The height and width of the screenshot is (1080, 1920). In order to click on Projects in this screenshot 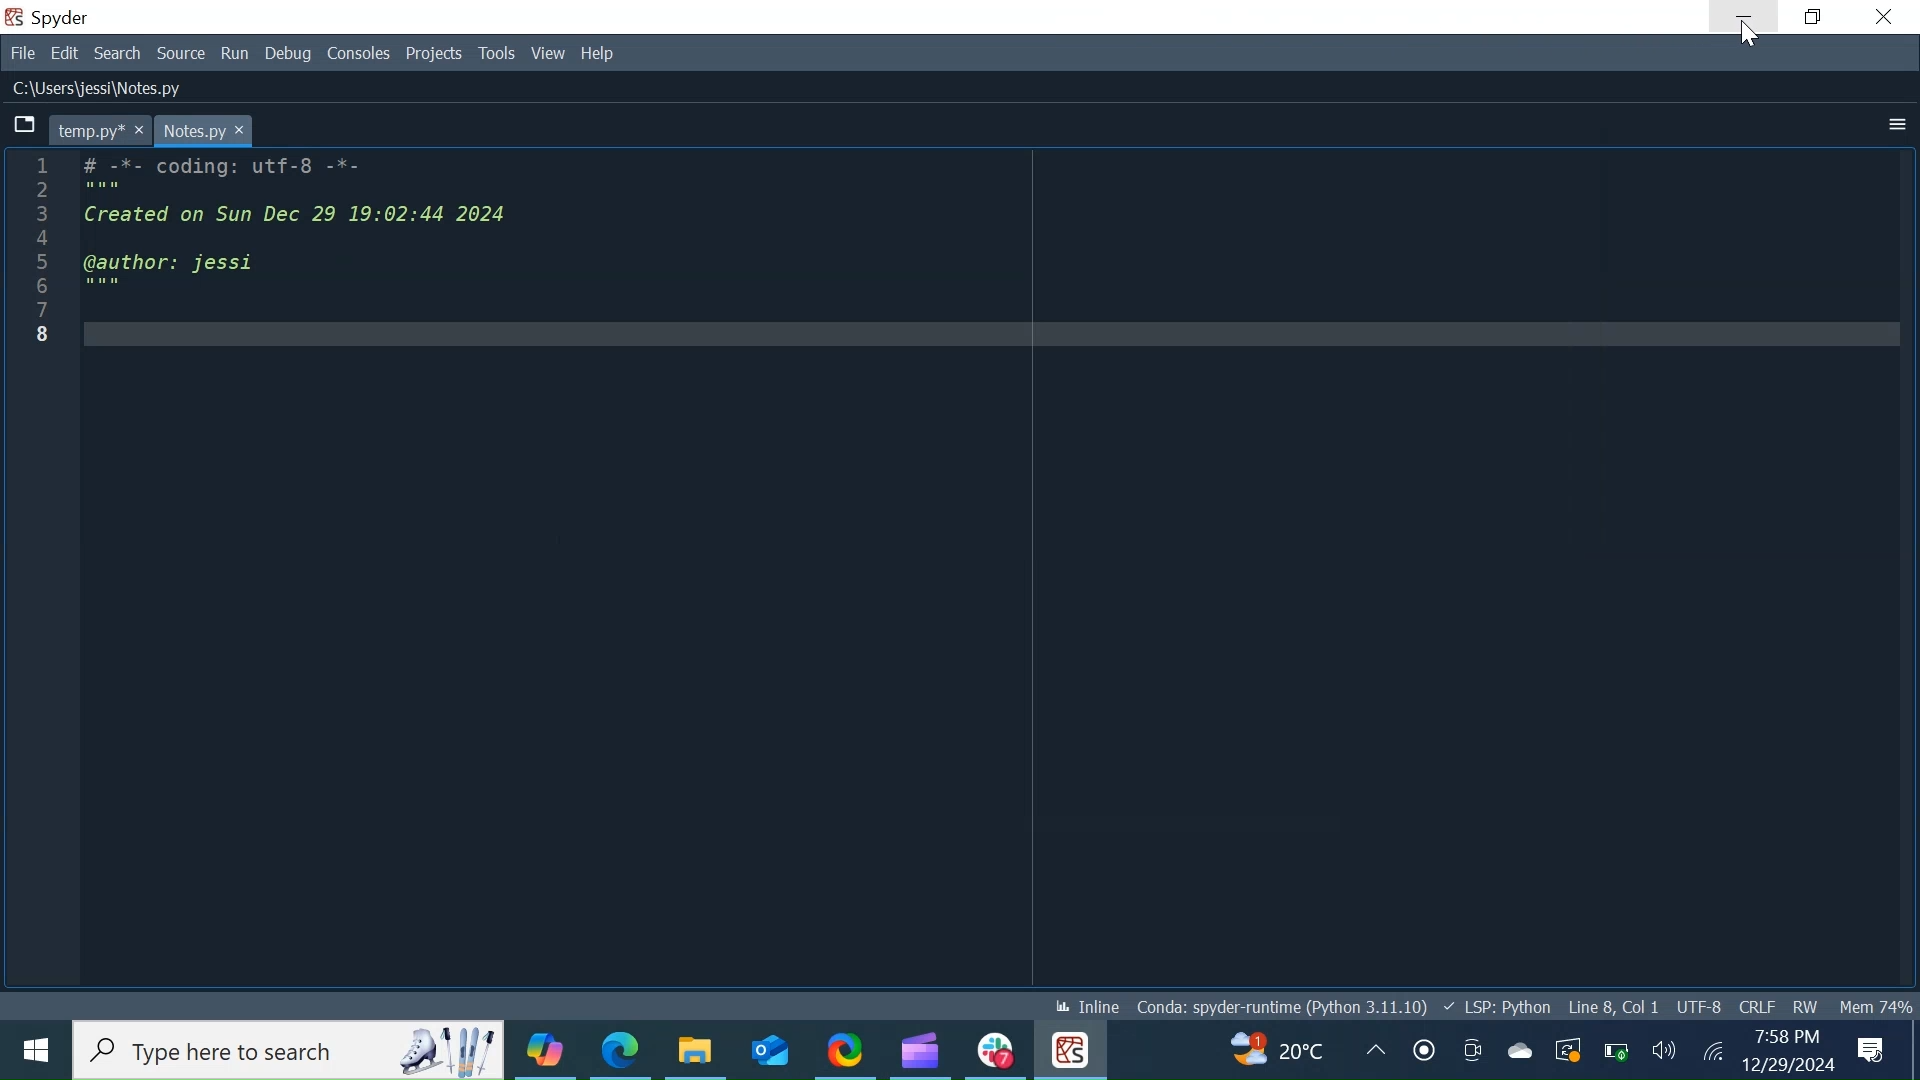, I will do `click(436, 55)`.